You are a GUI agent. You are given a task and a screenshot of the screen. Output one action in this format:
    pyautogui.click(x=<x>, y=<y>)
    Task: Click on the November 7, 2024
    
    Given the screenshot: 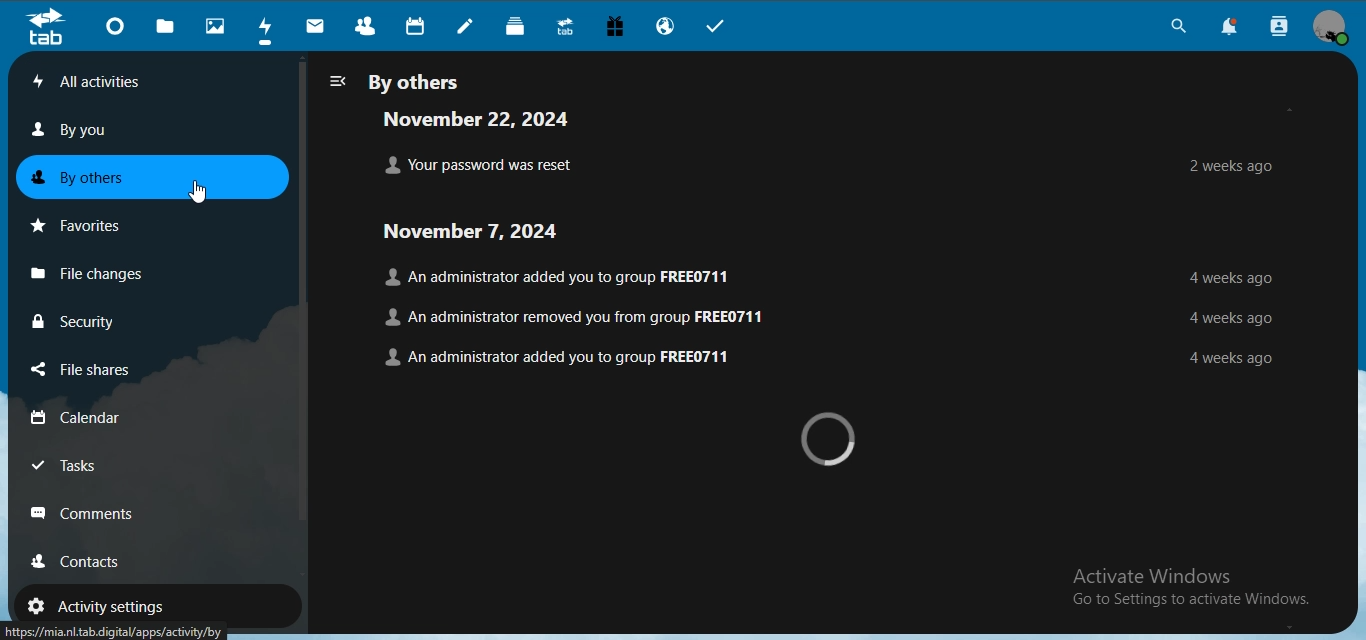 What is the action you would take?
    pyautogui.click(x=502, y=233)
    